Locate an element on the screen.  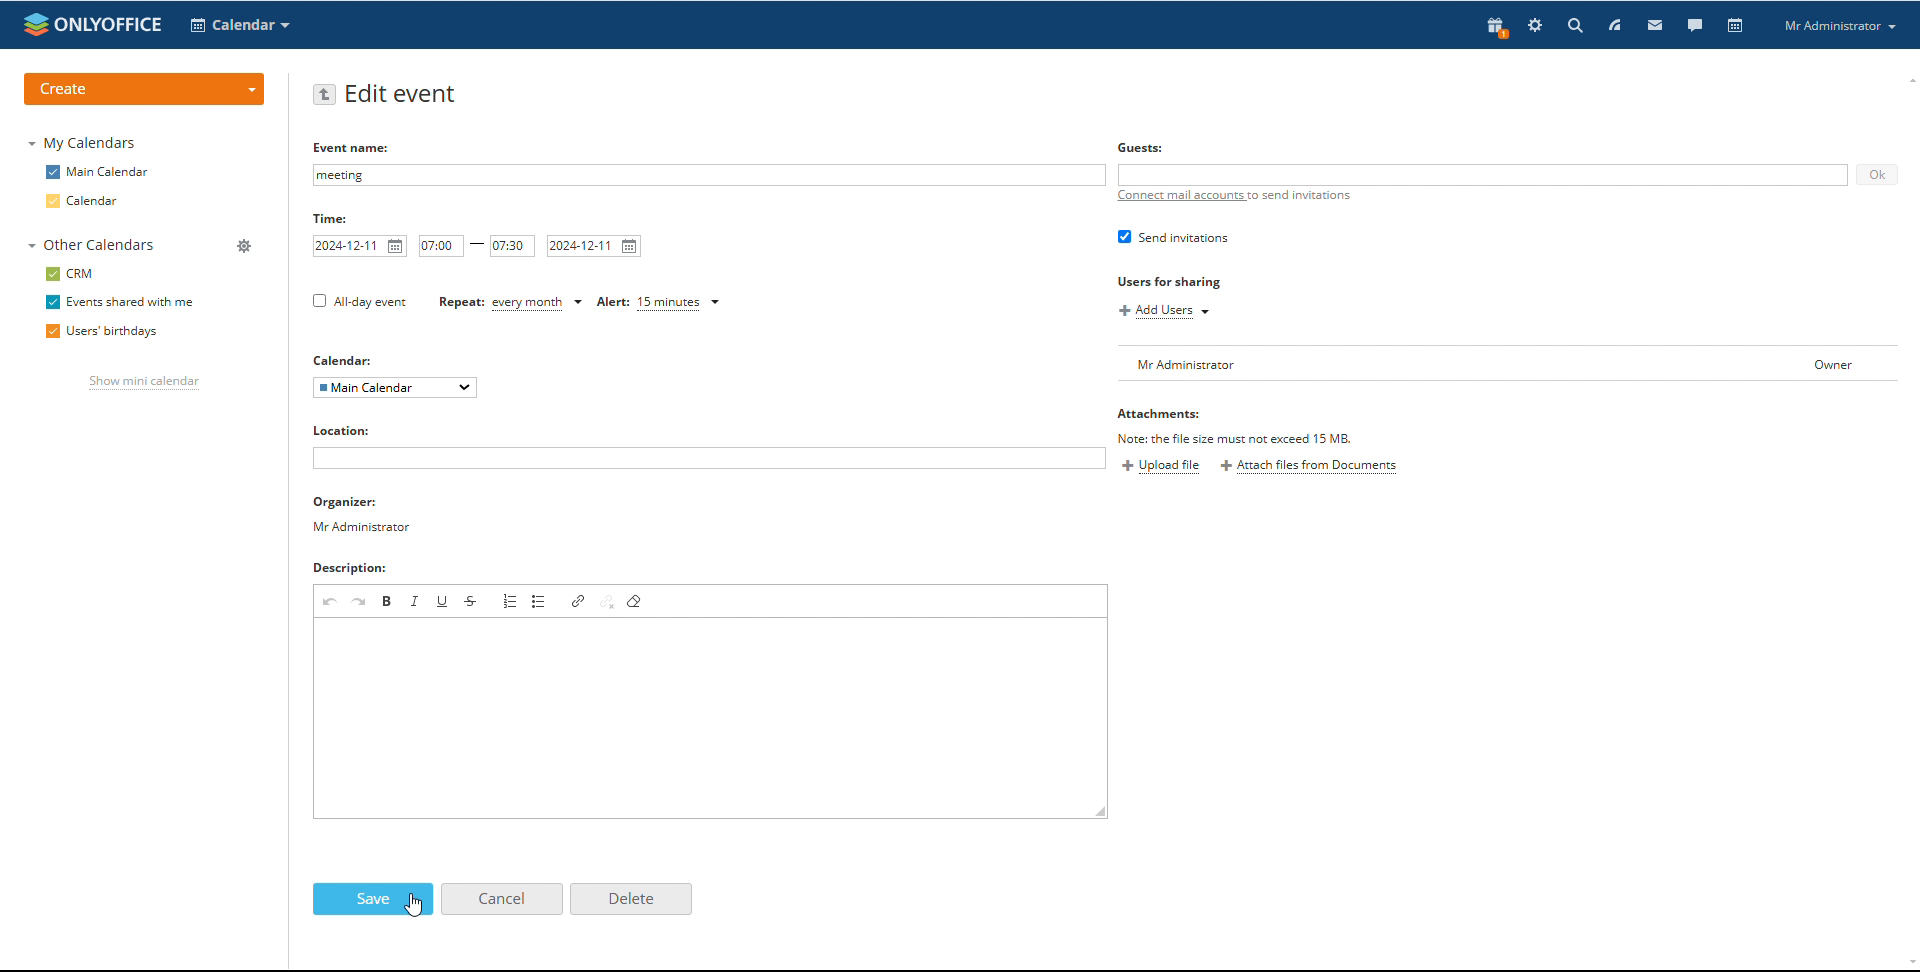
search is located at coordinates (1639, 26).